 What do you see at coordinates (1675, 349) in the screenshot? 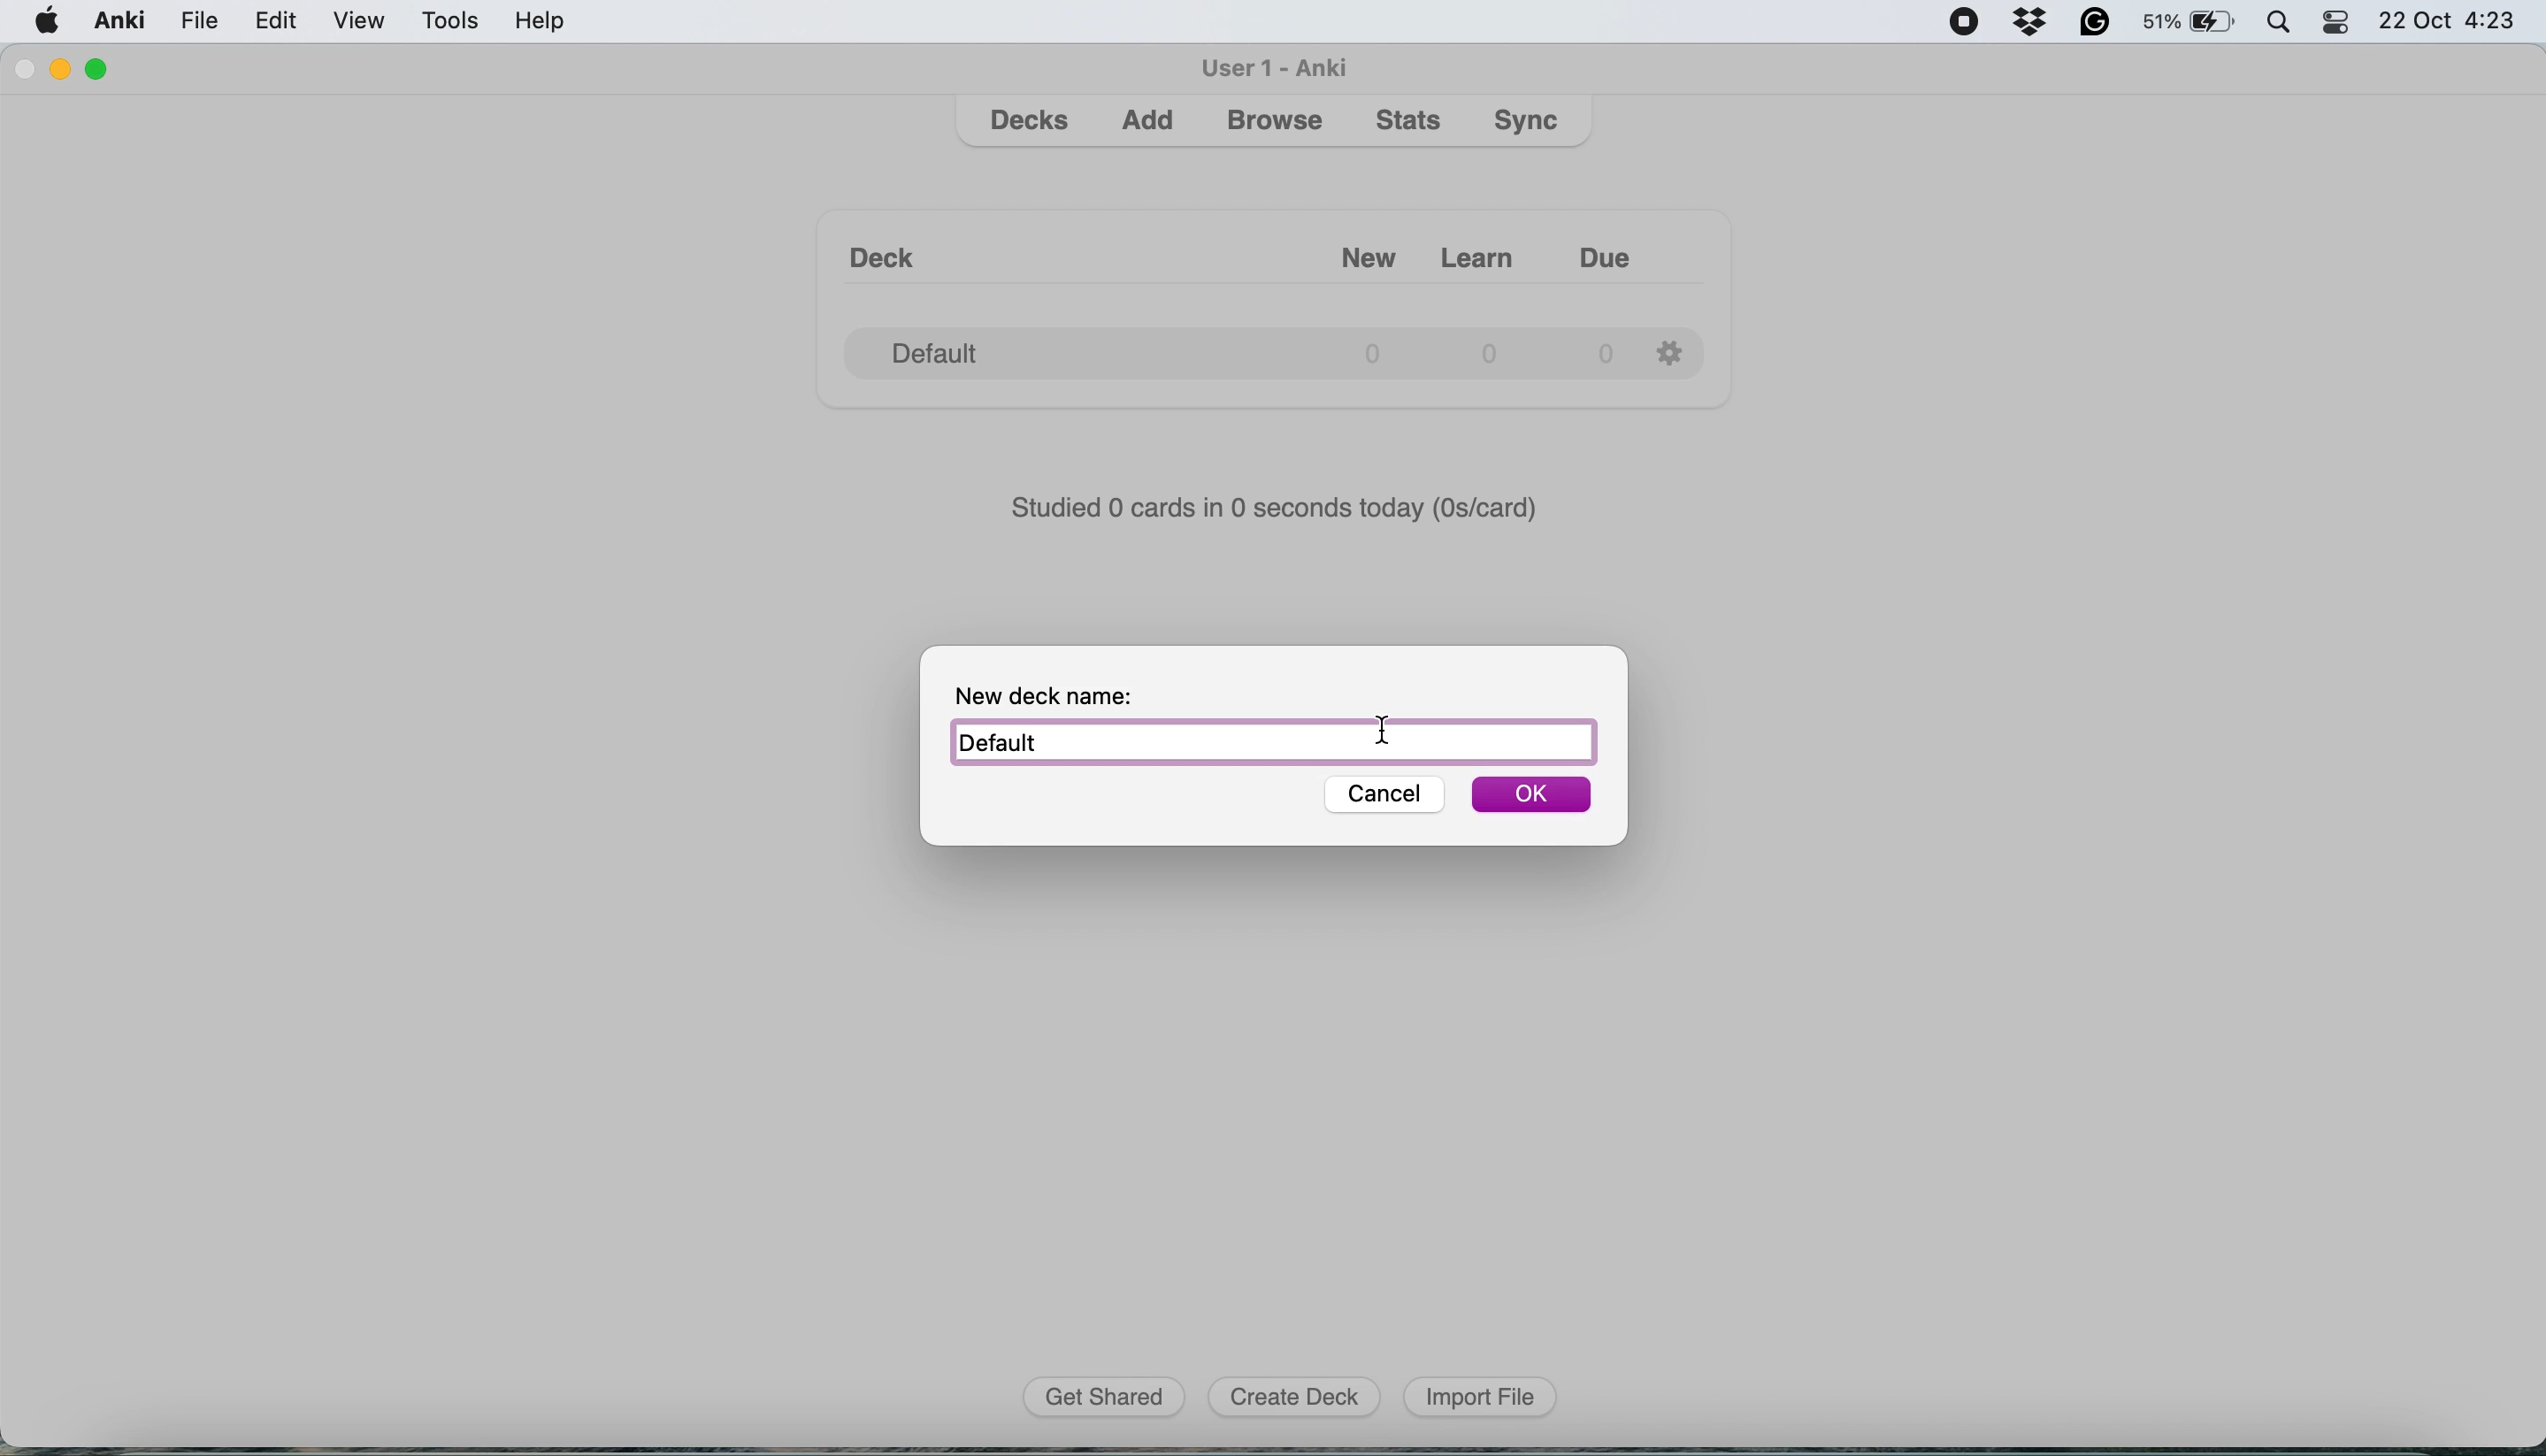
I see `Settings` at bounding box center [1675, 349].